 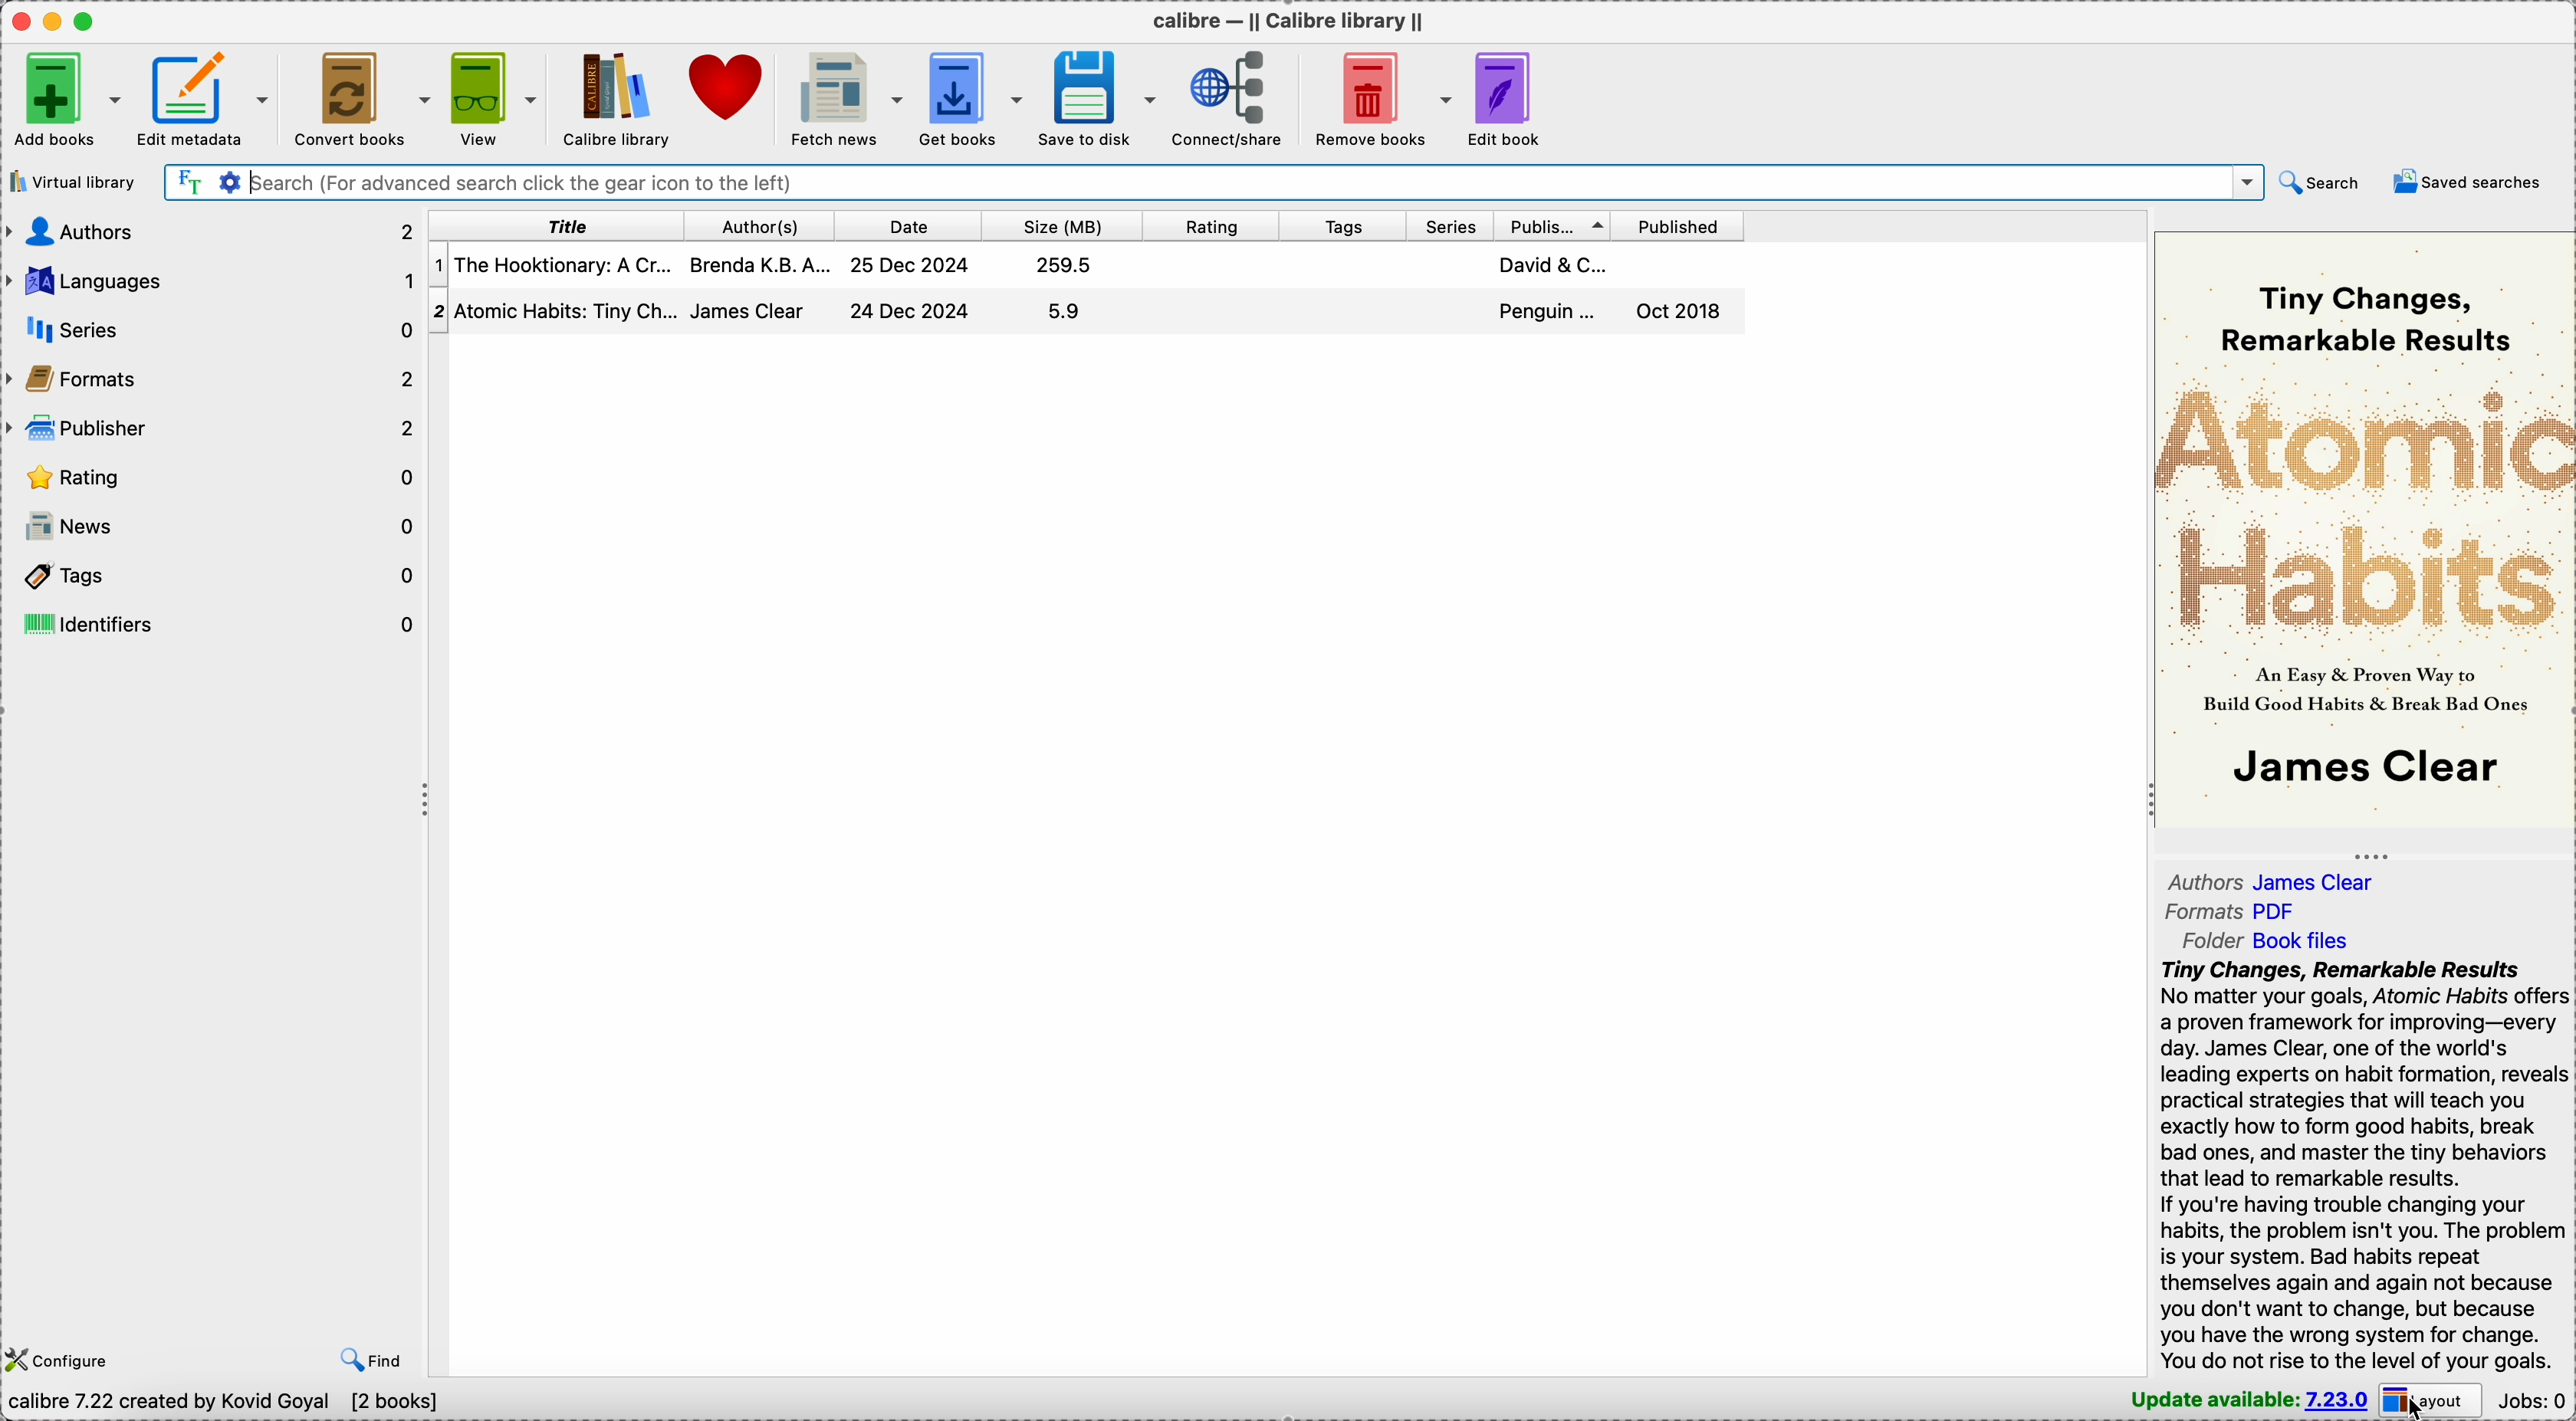 What do you see at coordinates (2364, 318) in the screenshot?
I see `tiny changes, remarkable results` at bounding box center [2364, 318].